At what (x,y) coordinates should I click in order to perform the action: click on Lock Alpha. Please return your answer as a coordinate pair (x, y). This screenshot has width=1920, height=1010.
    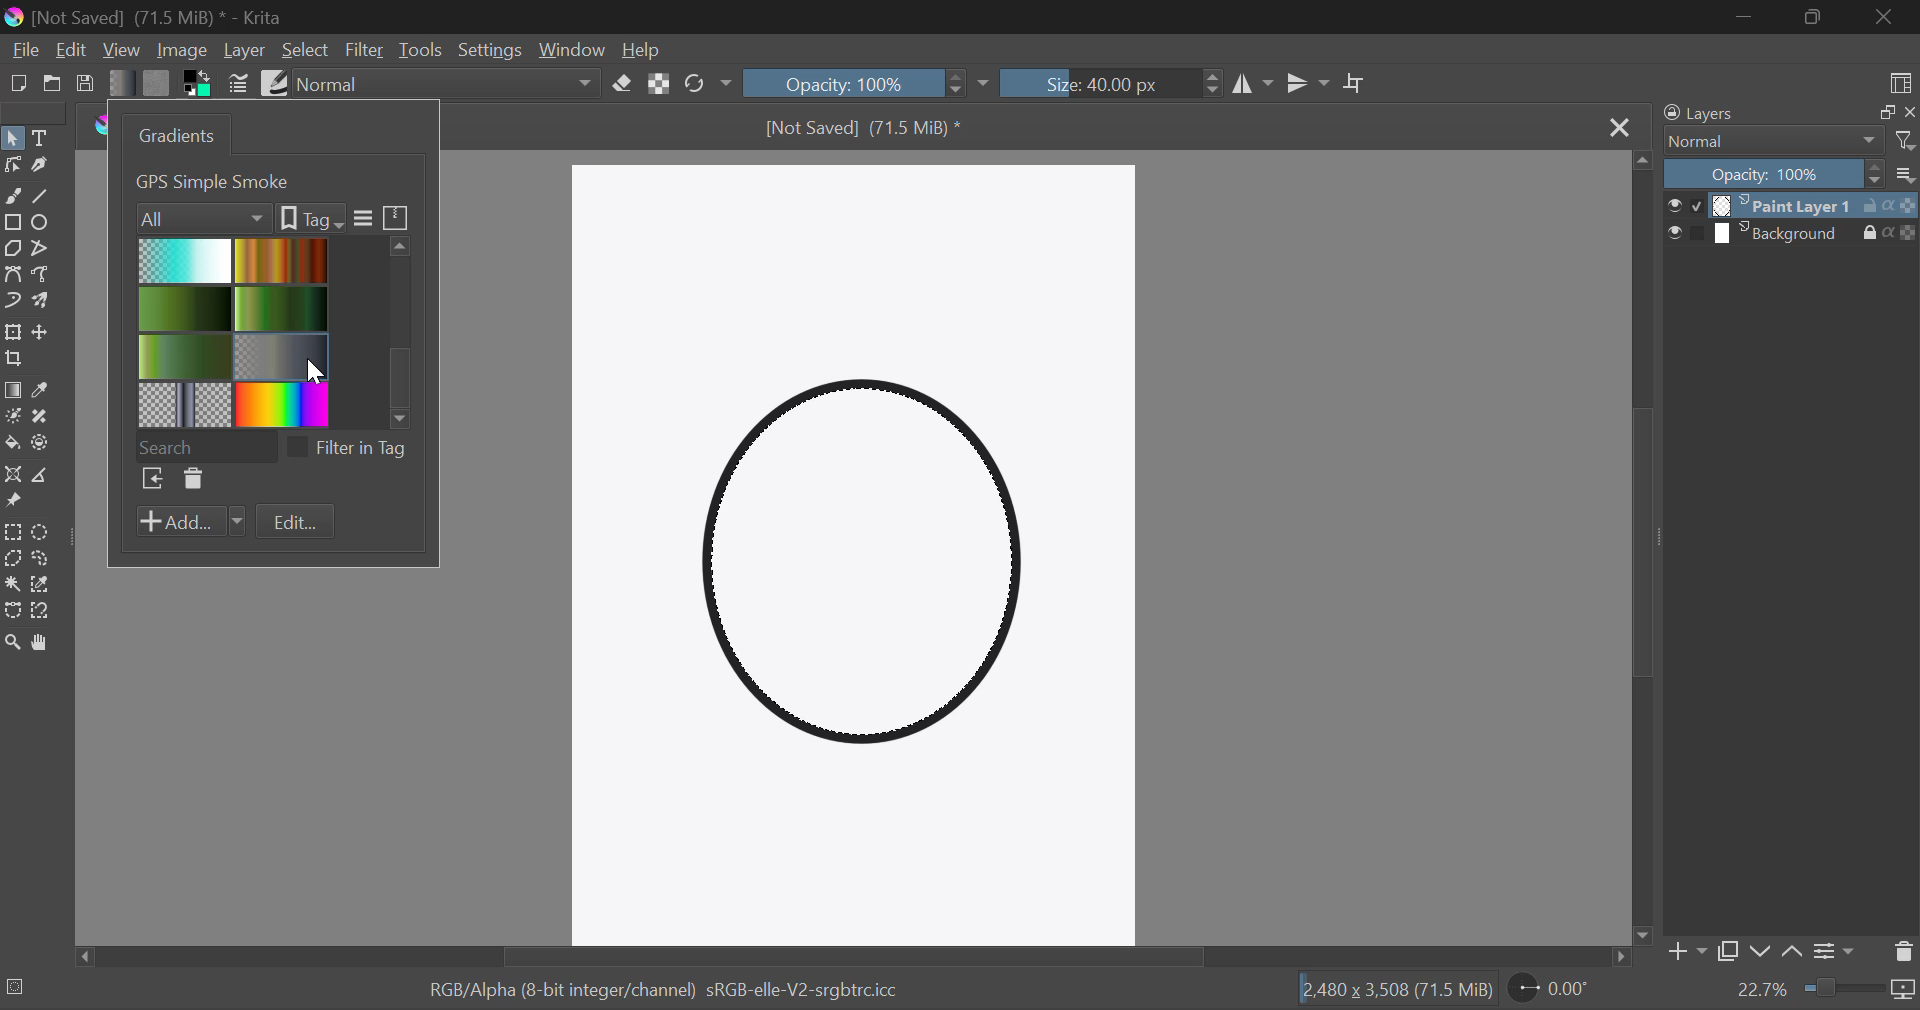
    Looking at the image, I should click on (661, 84).